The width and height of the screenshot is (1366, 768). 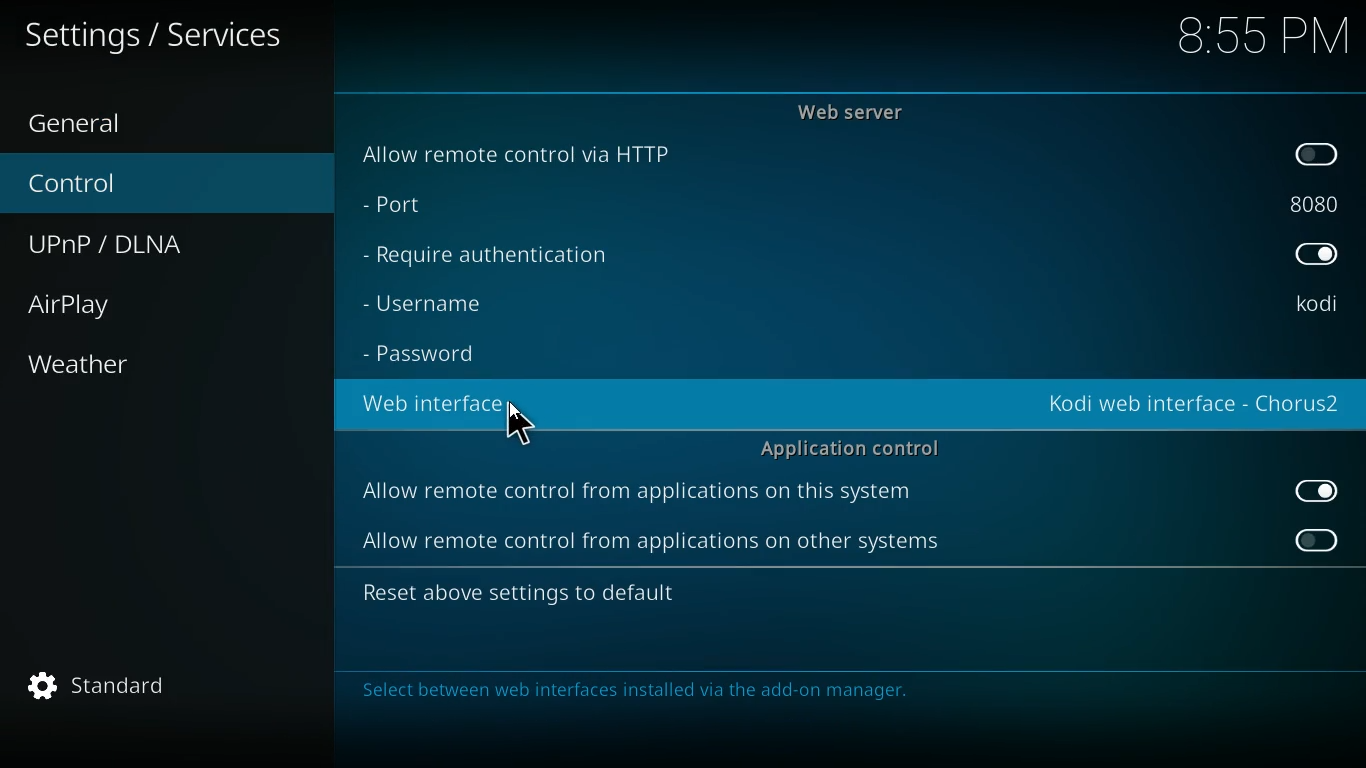 I want to click on Time - 8:55PM, so click(x=1263, y=37).